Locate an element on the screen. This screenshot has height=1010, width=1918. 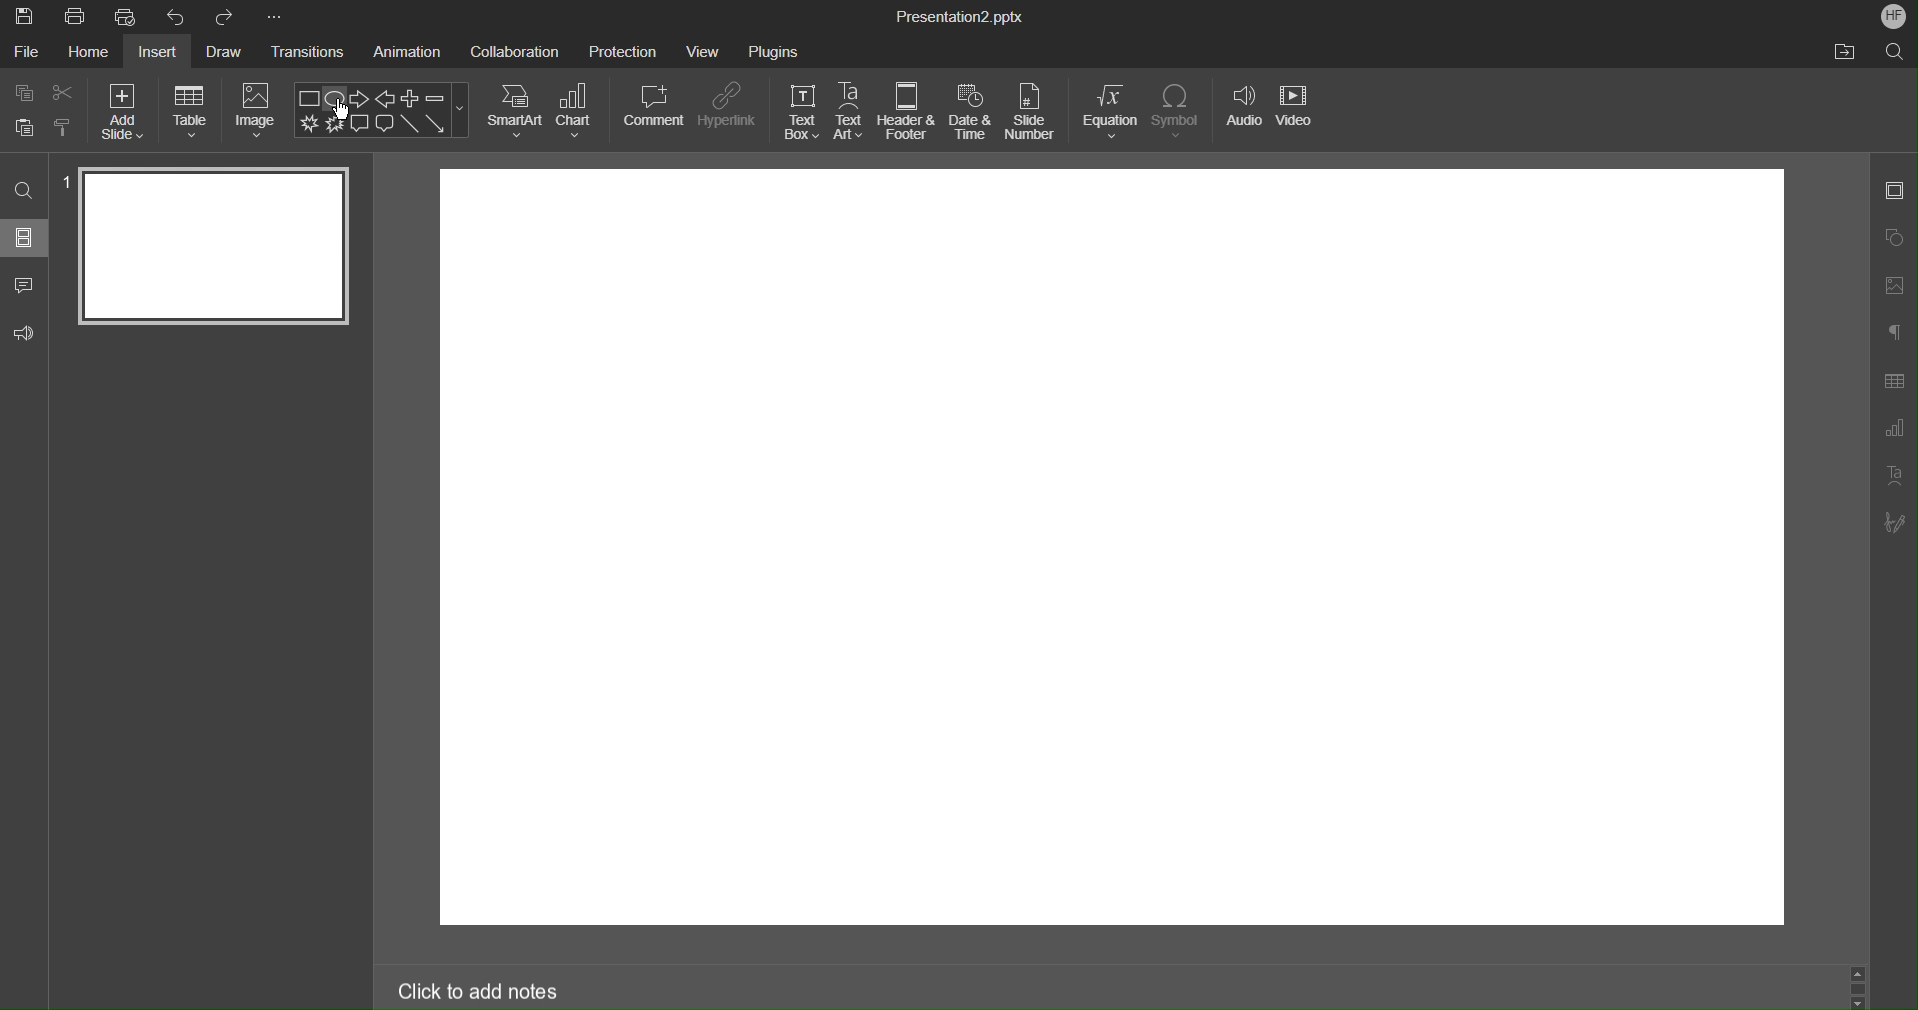
Cut is located at coordinates (65, 92).